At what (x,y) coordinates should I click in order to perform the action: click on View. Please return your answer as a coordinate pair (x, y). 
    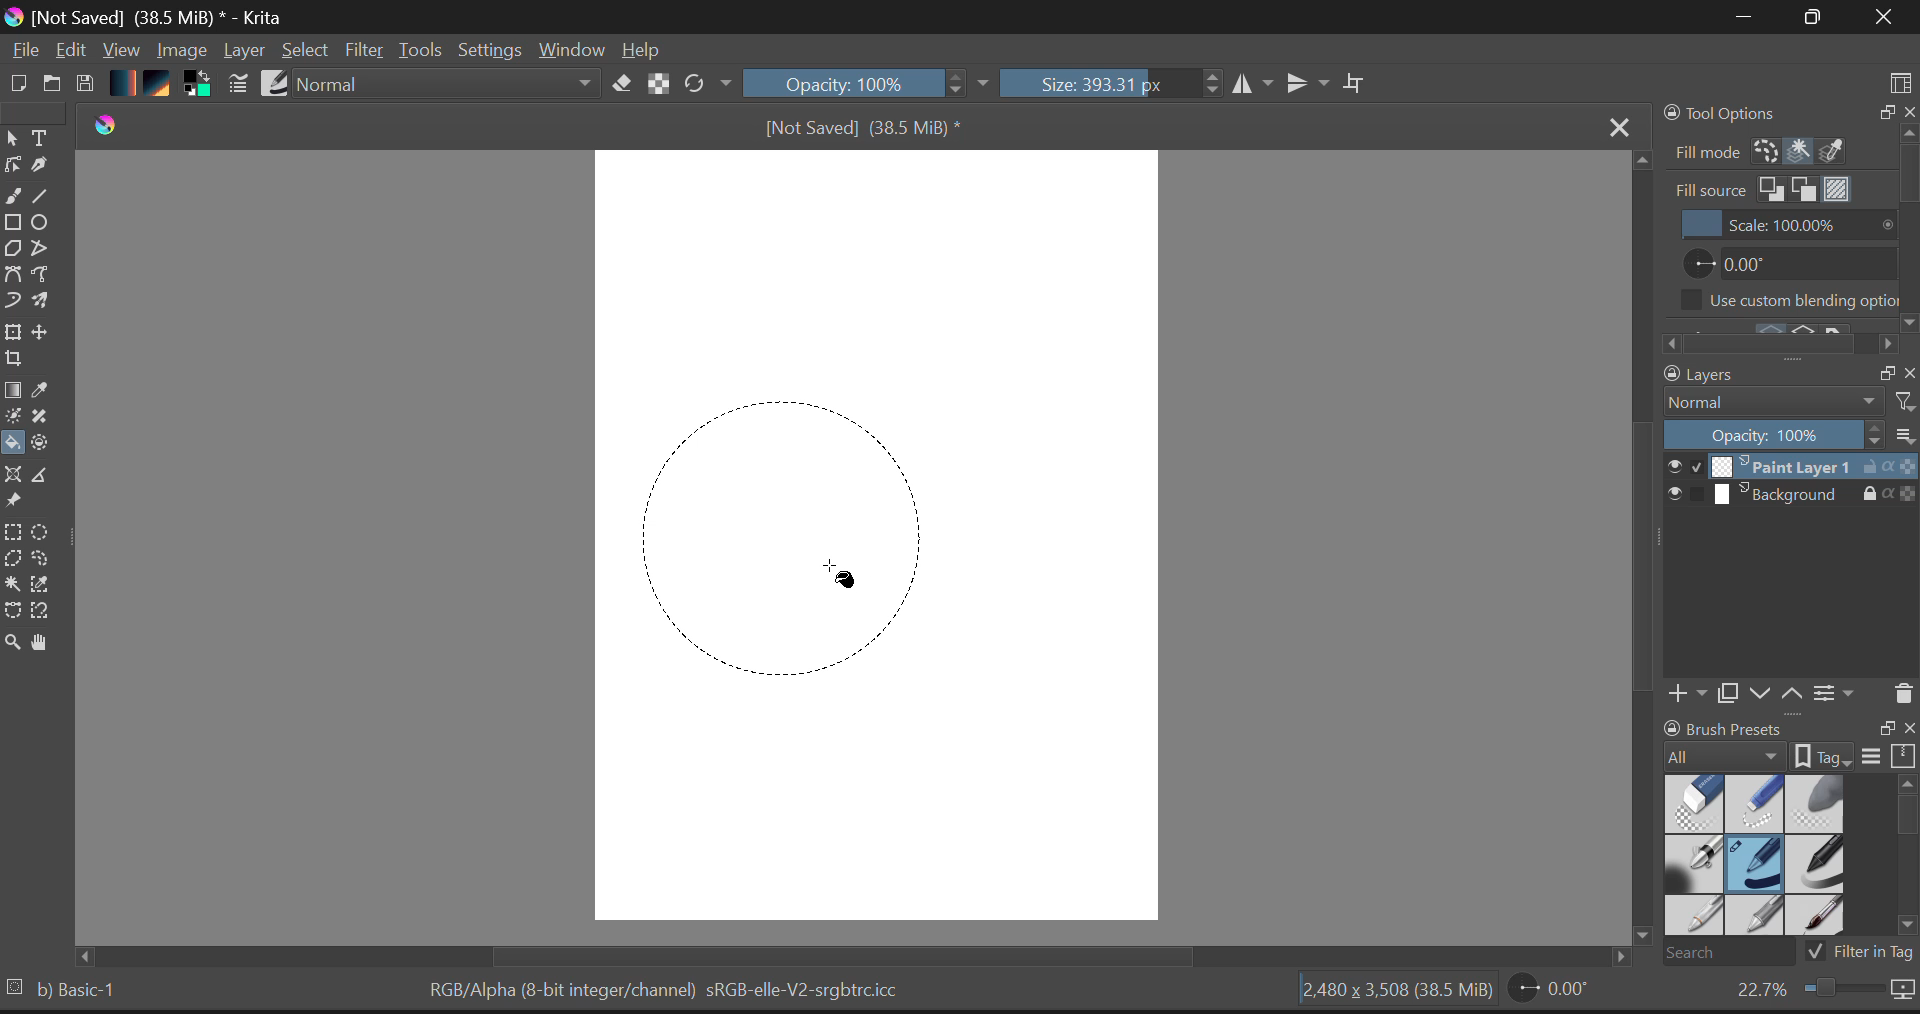
    Looking at the image, I should click on (122, 52).